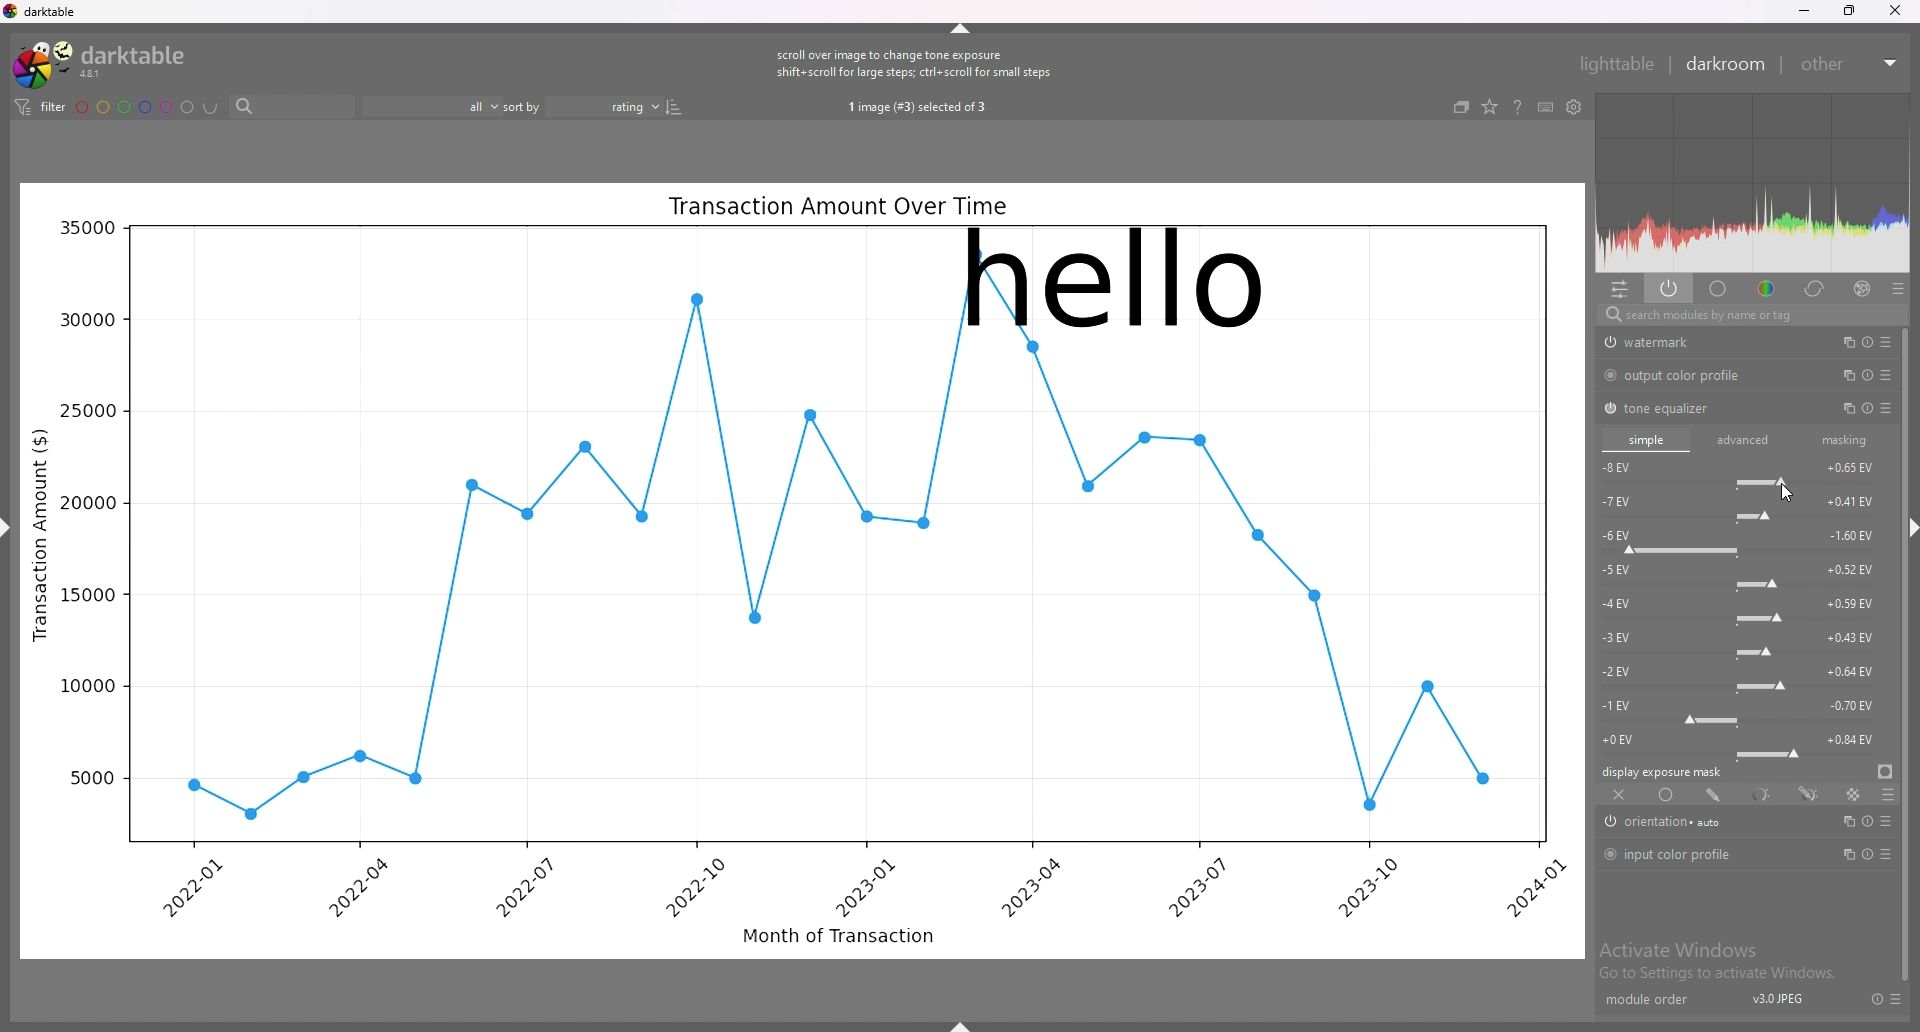 This screenshot has height=1032, width=1920. What do you see at coordinates (1894, 999) in the screenshot?
I see `presets` at bounding box center [1894, 999].